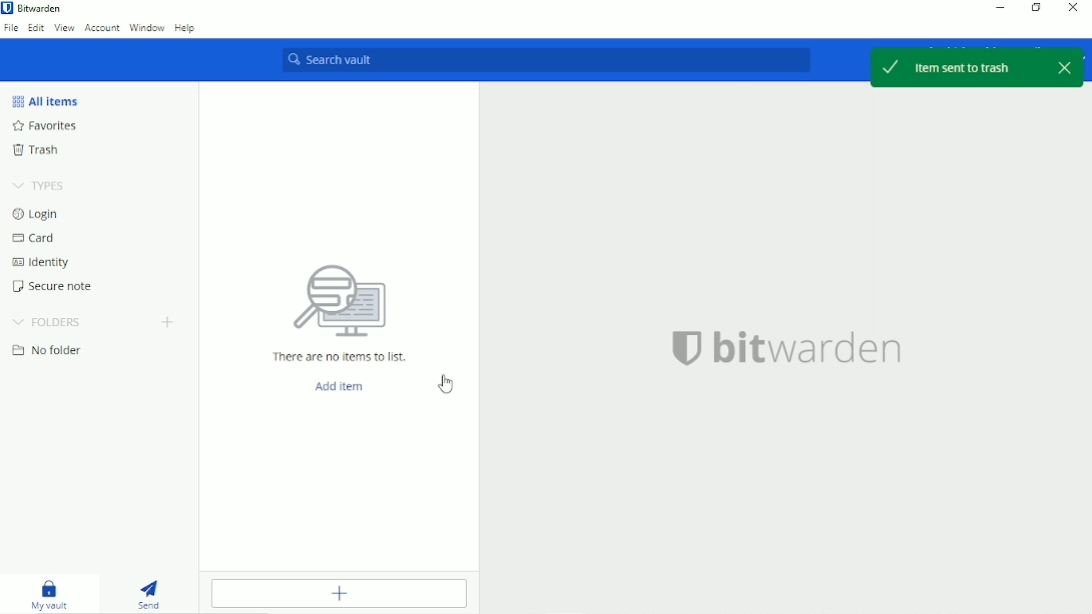 This screenshot has width=1092, height=614. What do you see at coordinates (999, 8) in the screenshot?
I see `Minimize` at bounding box center [999, 8].